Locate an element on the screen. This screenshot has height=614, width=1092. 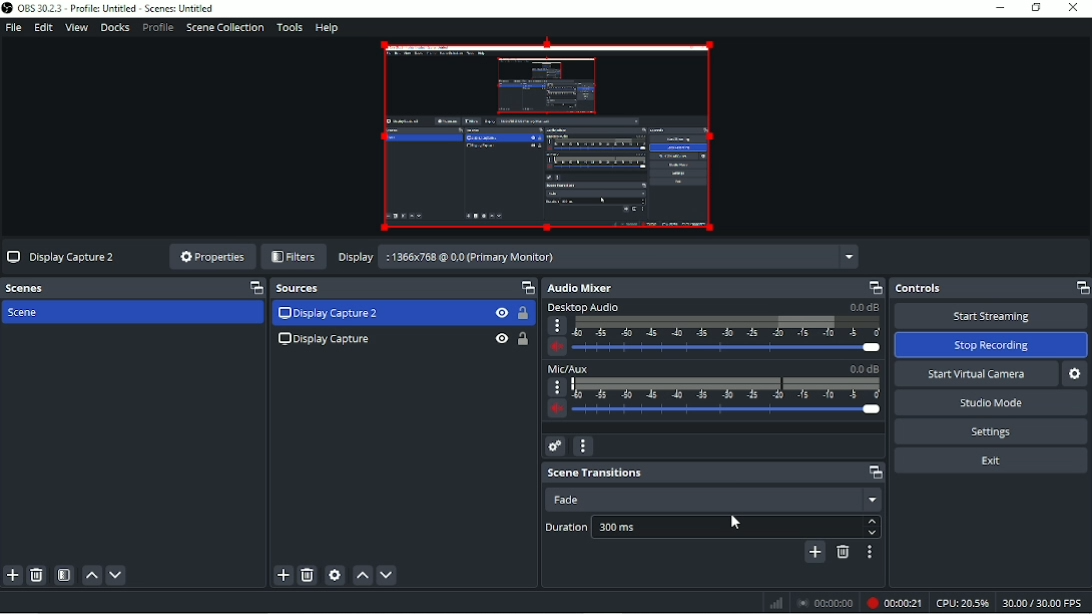
Lock is located at coordinates (524, 313).